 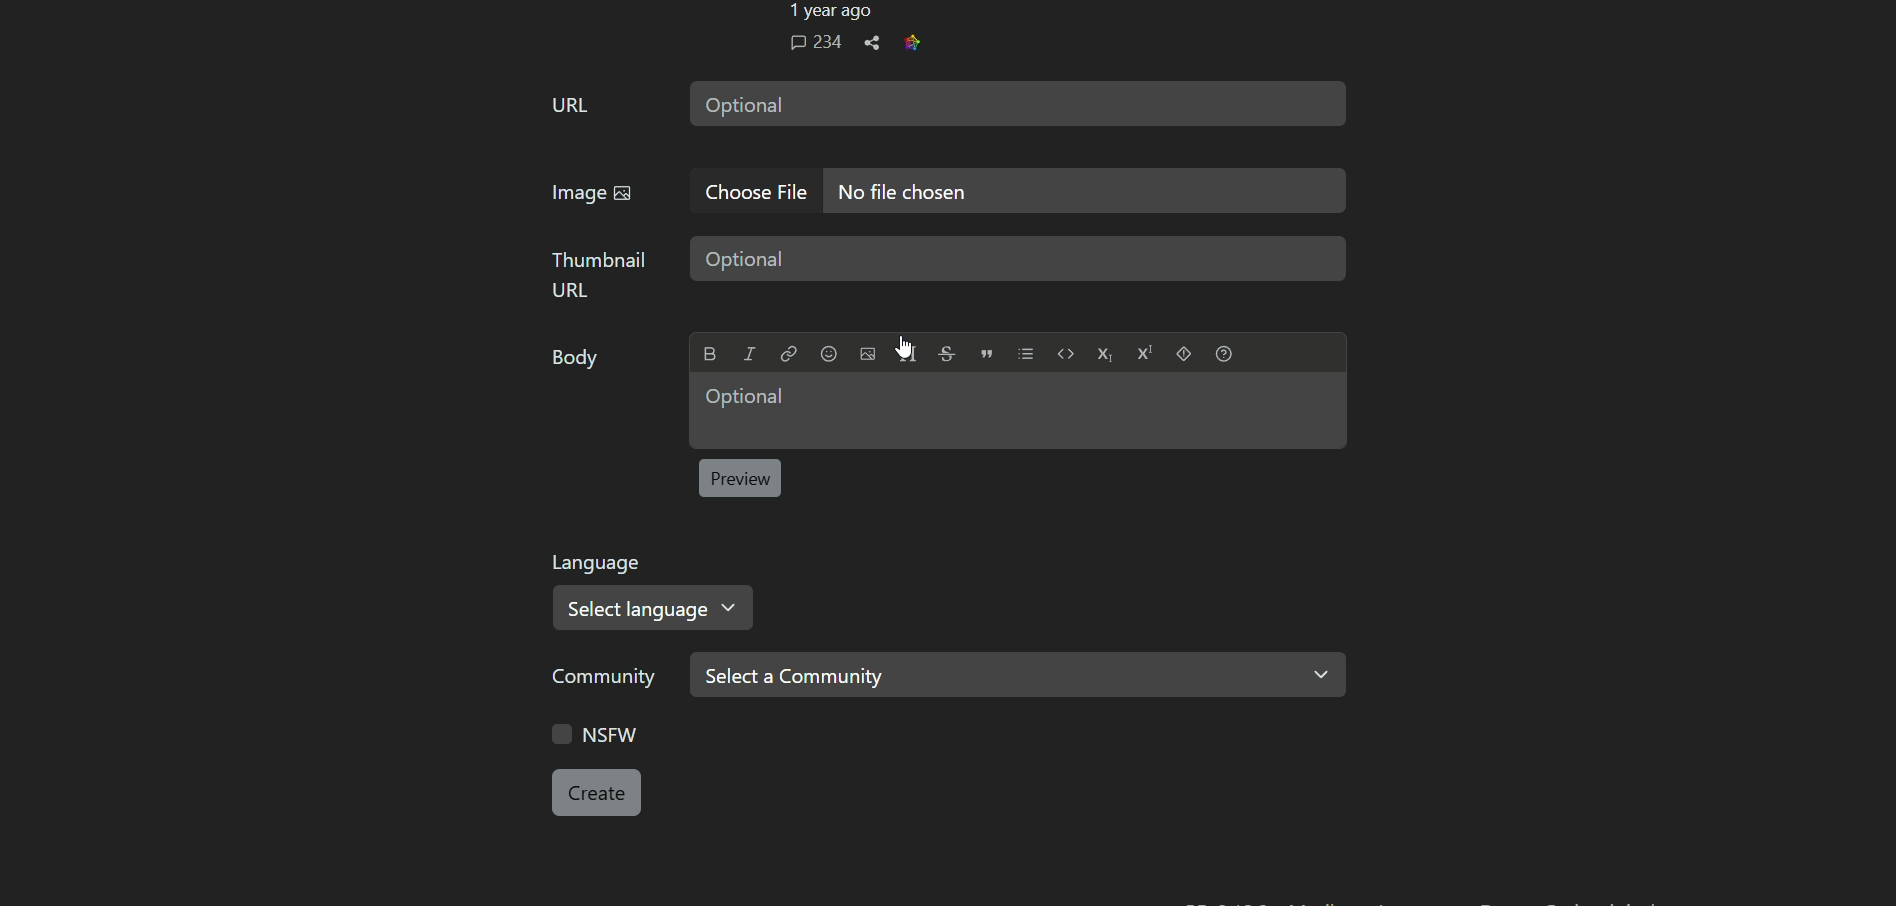 What do you see at coordinates (751, 191) in the screenshot?
I see `choose file` at bounding box center [751, 191].